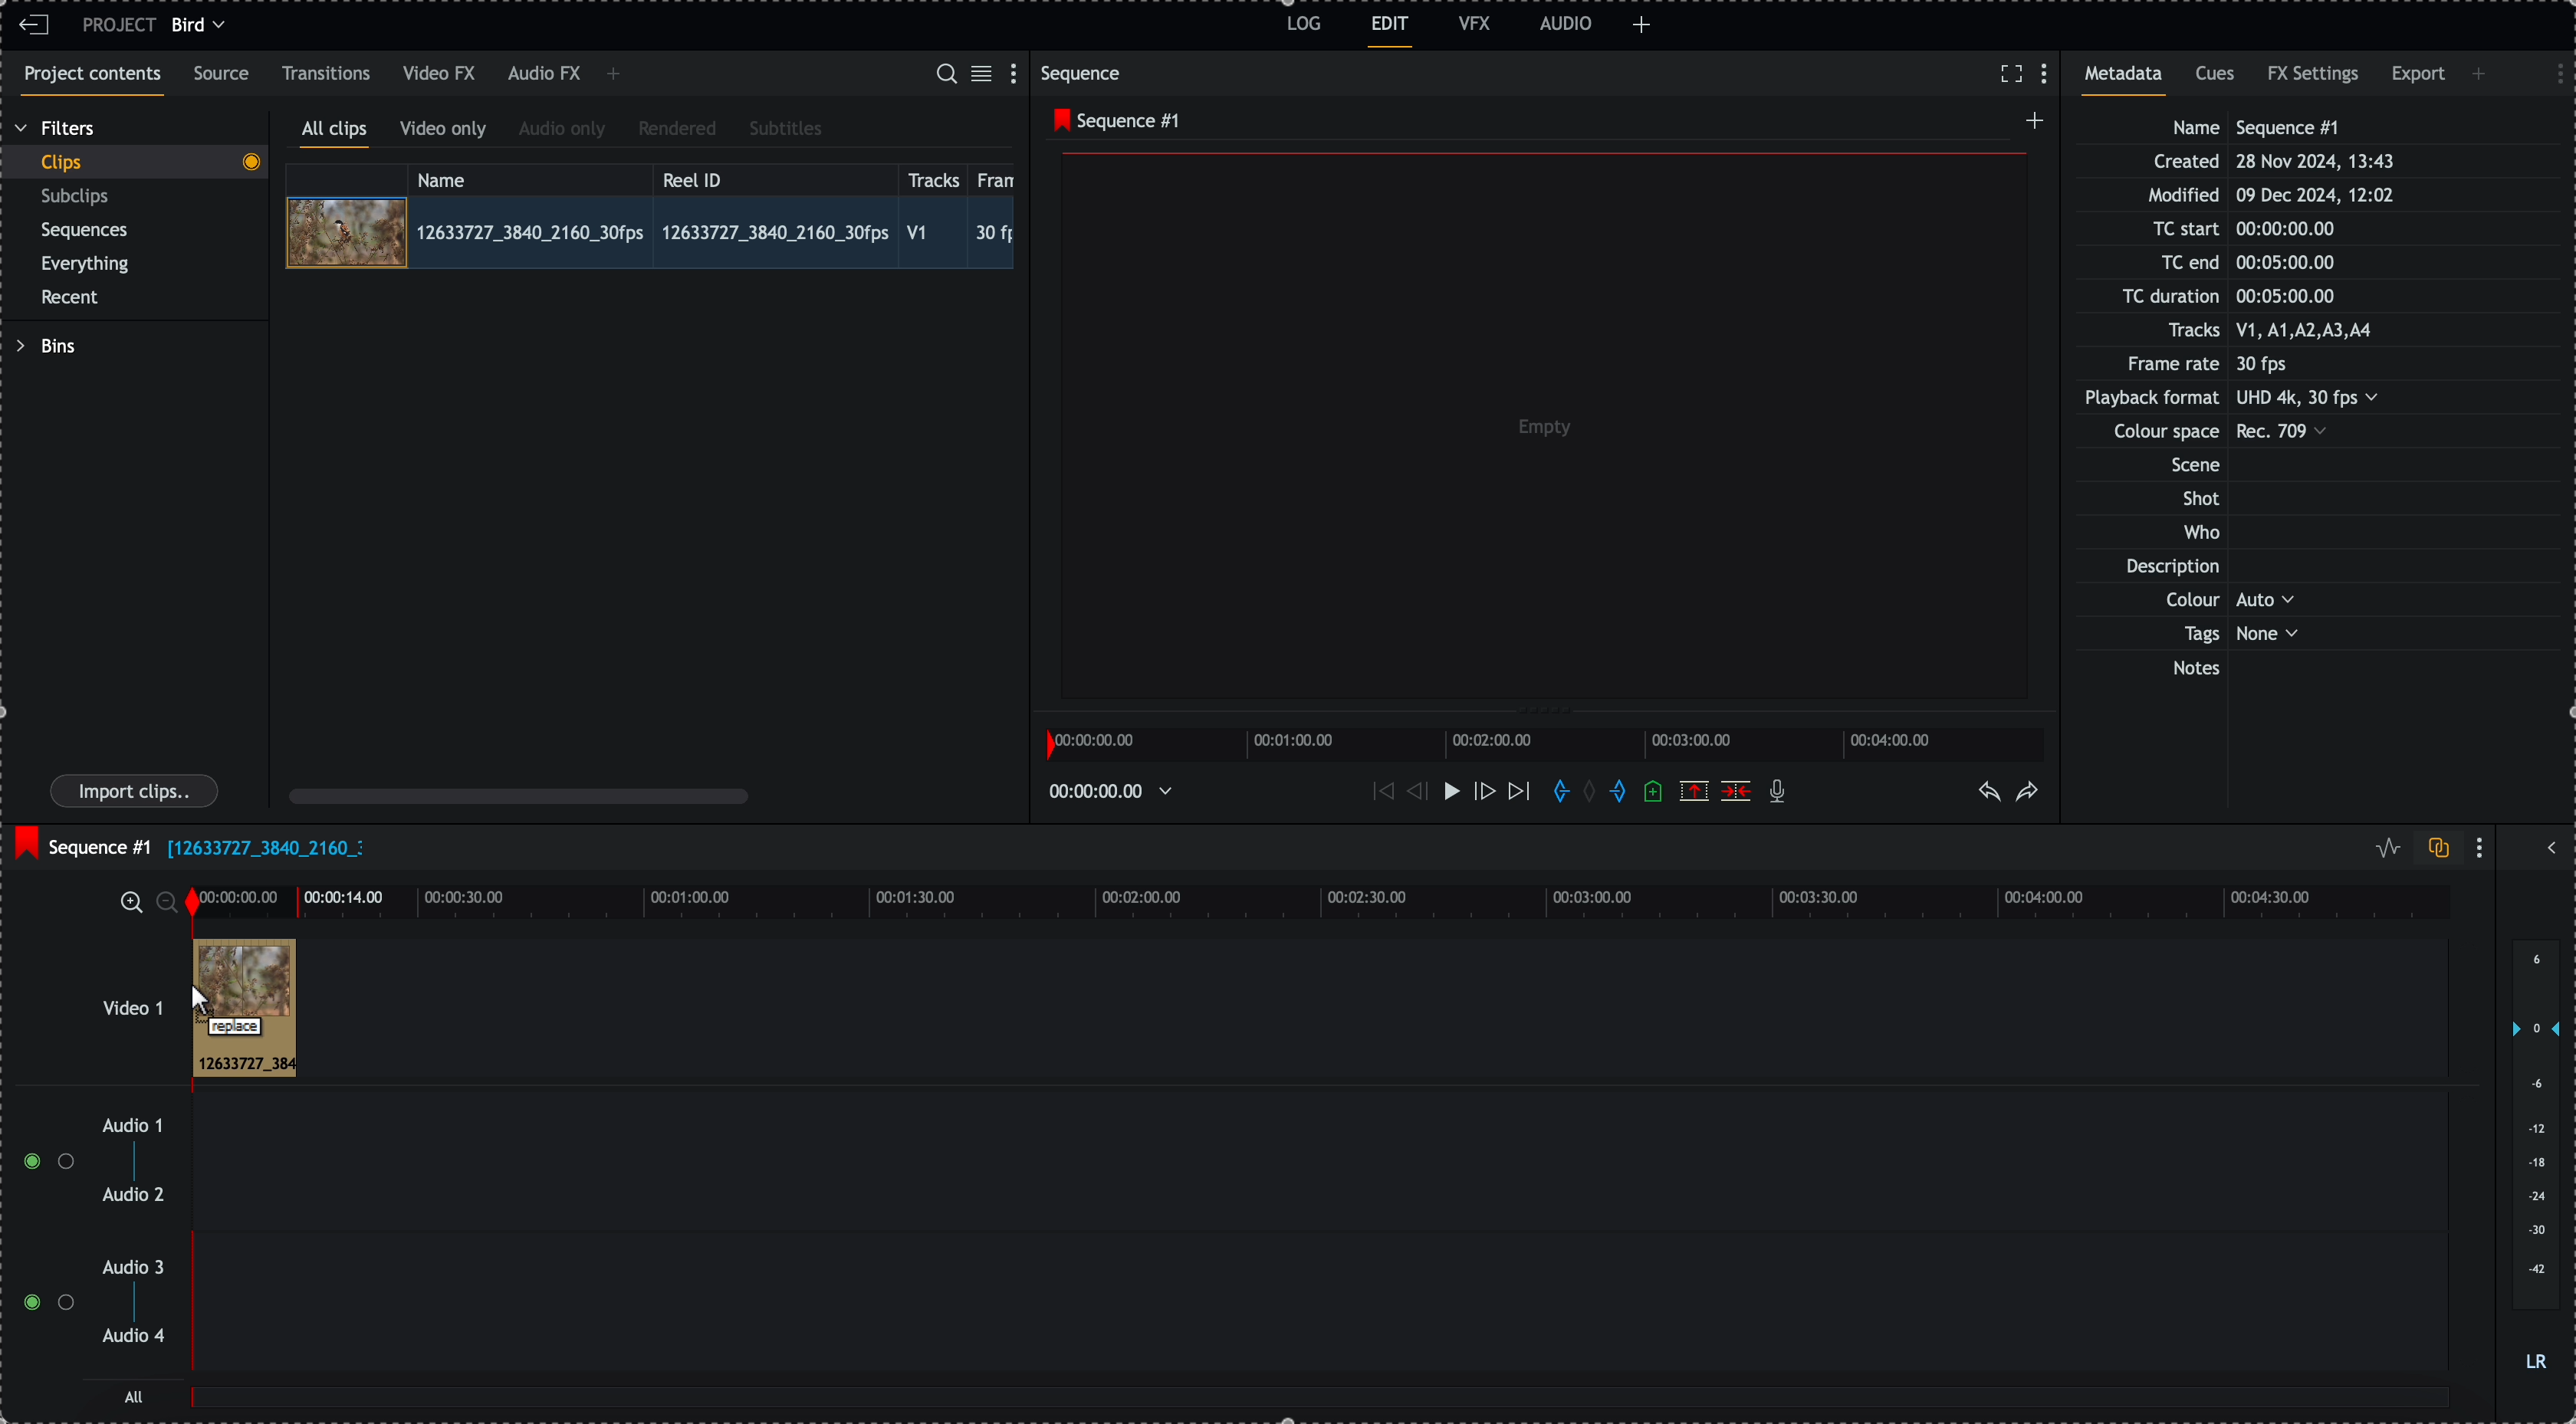  Describe the element at coordinates (2484, 847) in the screenshot. I see `show settings menu` at that location.